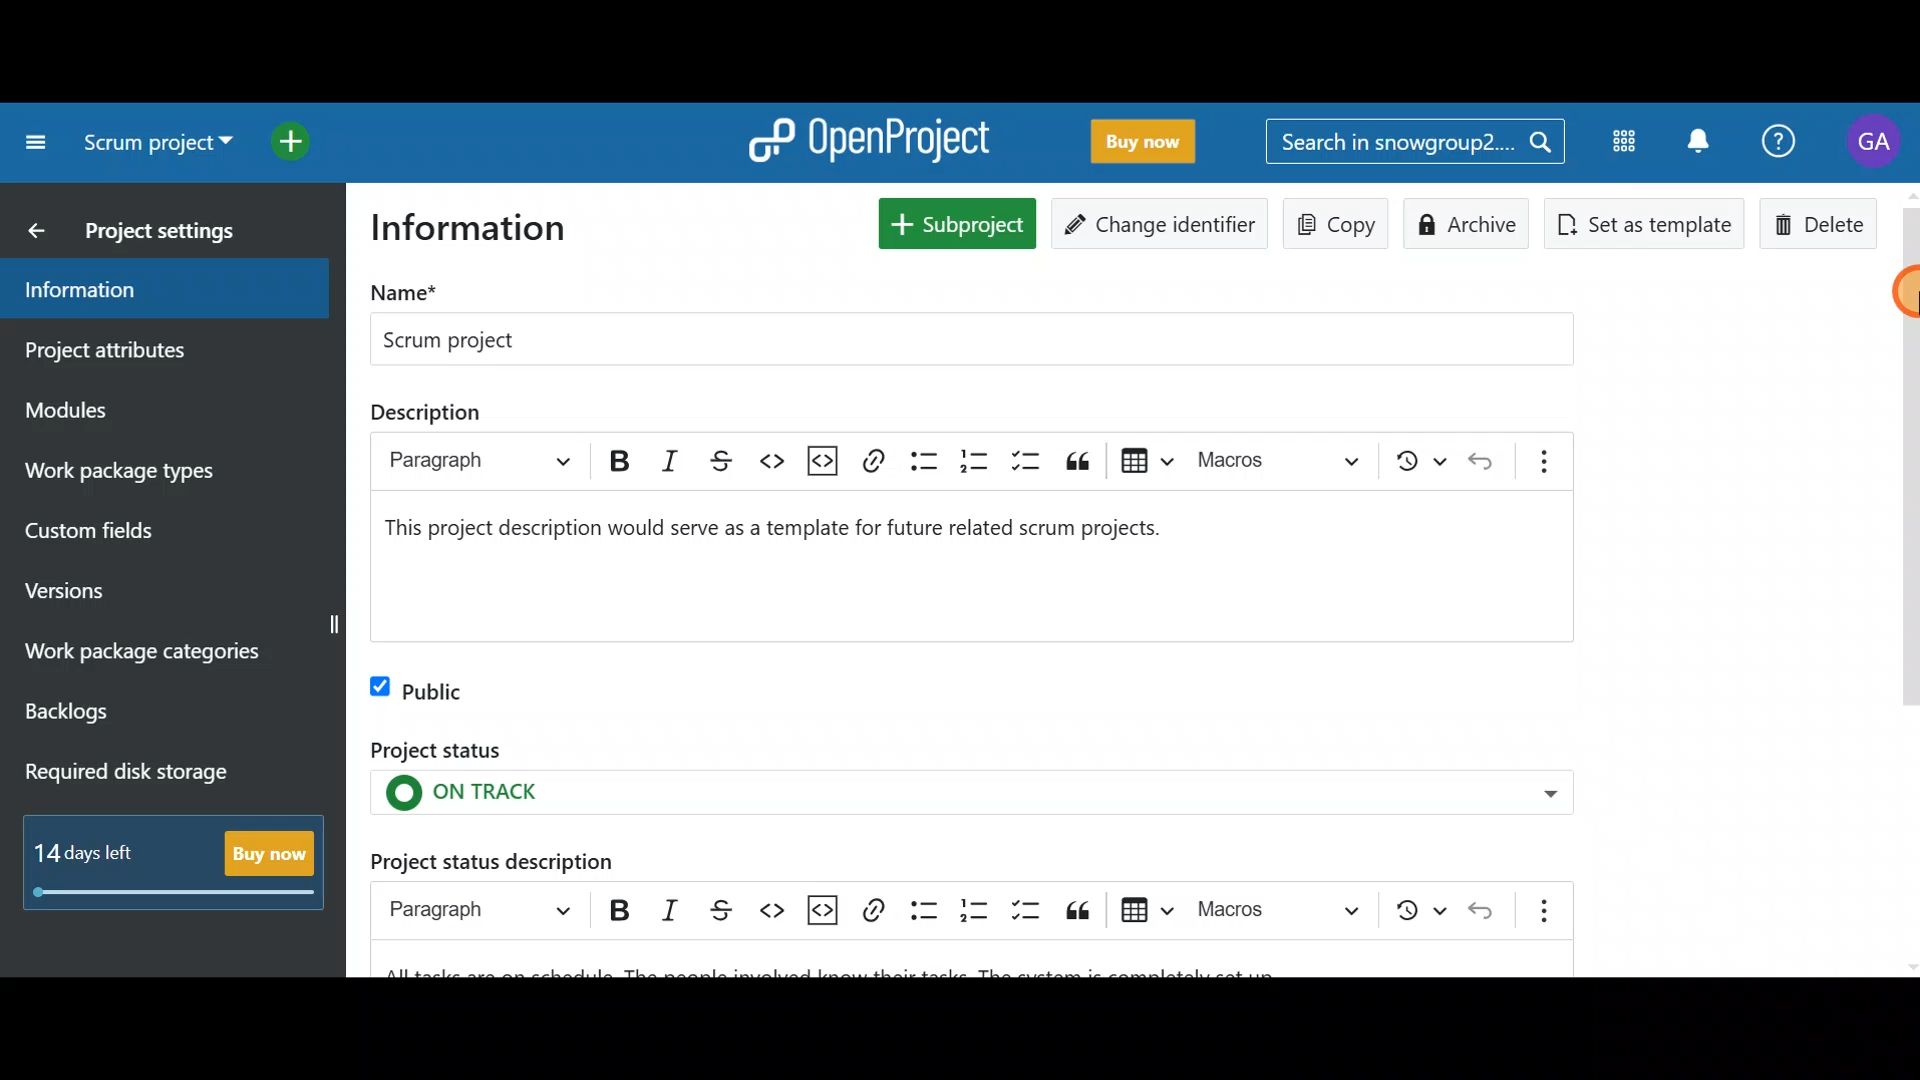 The width and height of the screenshot is (1920, 1080). I want to click on Work package types, so click(161, 470).